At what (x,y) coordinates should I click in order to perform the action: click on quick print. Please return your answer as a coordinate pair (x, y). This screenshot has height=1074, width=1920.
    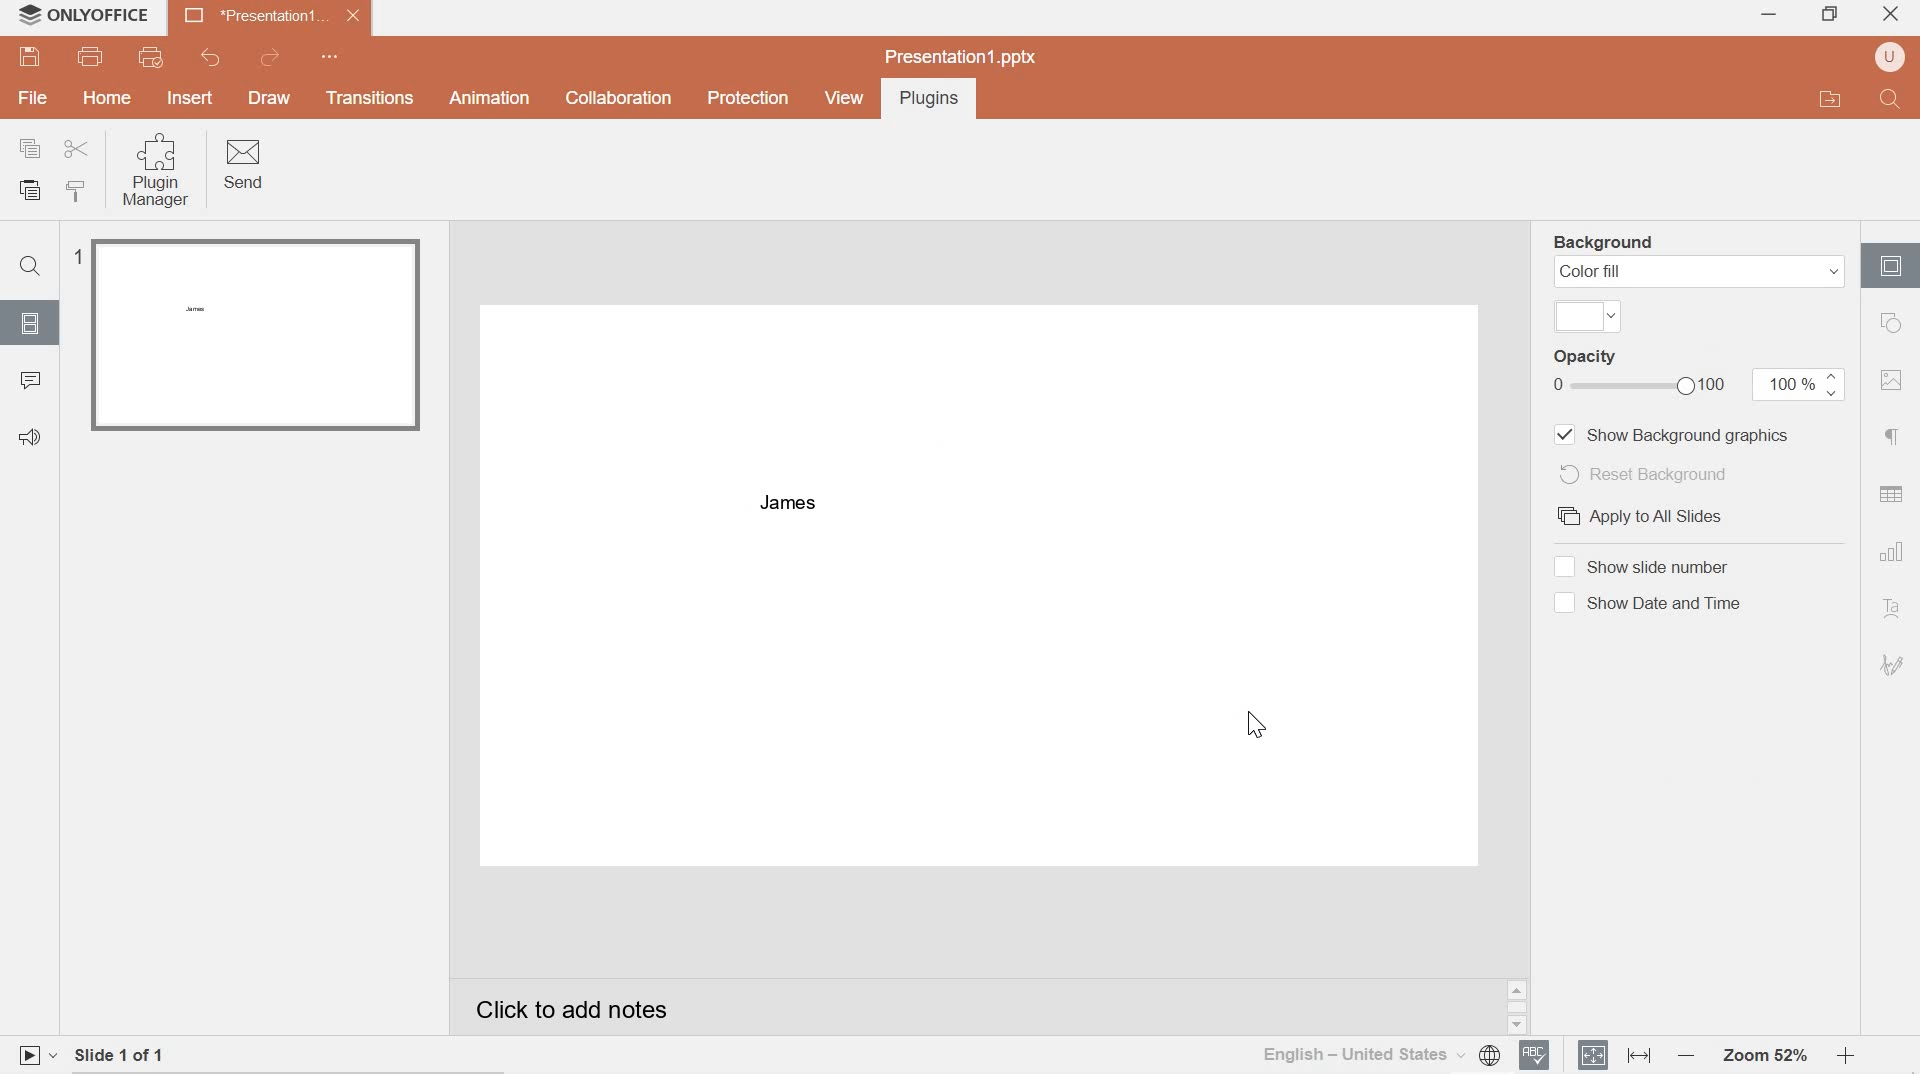
    Looking at the image, I should click on (158, 58).